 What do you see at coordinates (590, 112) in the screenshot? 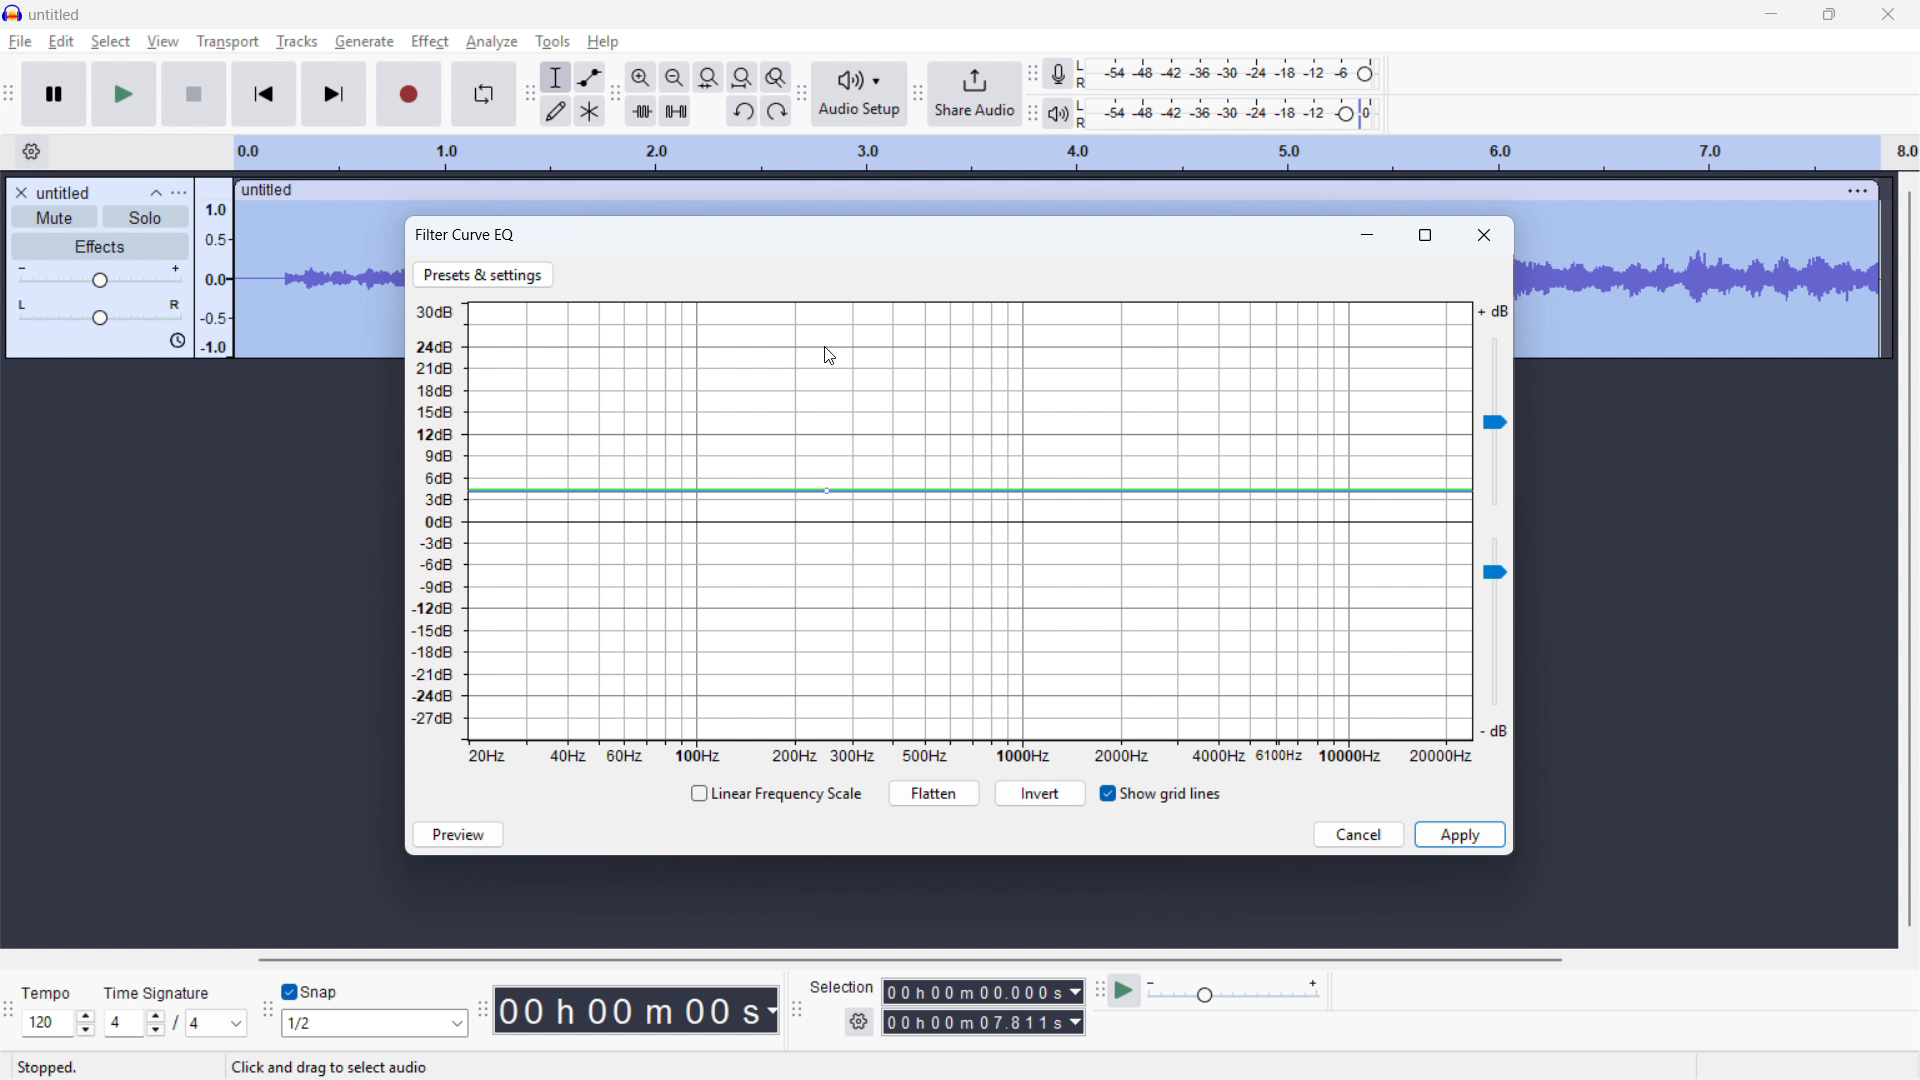
I see `Multi tool ` at bounding box center [590, 112].